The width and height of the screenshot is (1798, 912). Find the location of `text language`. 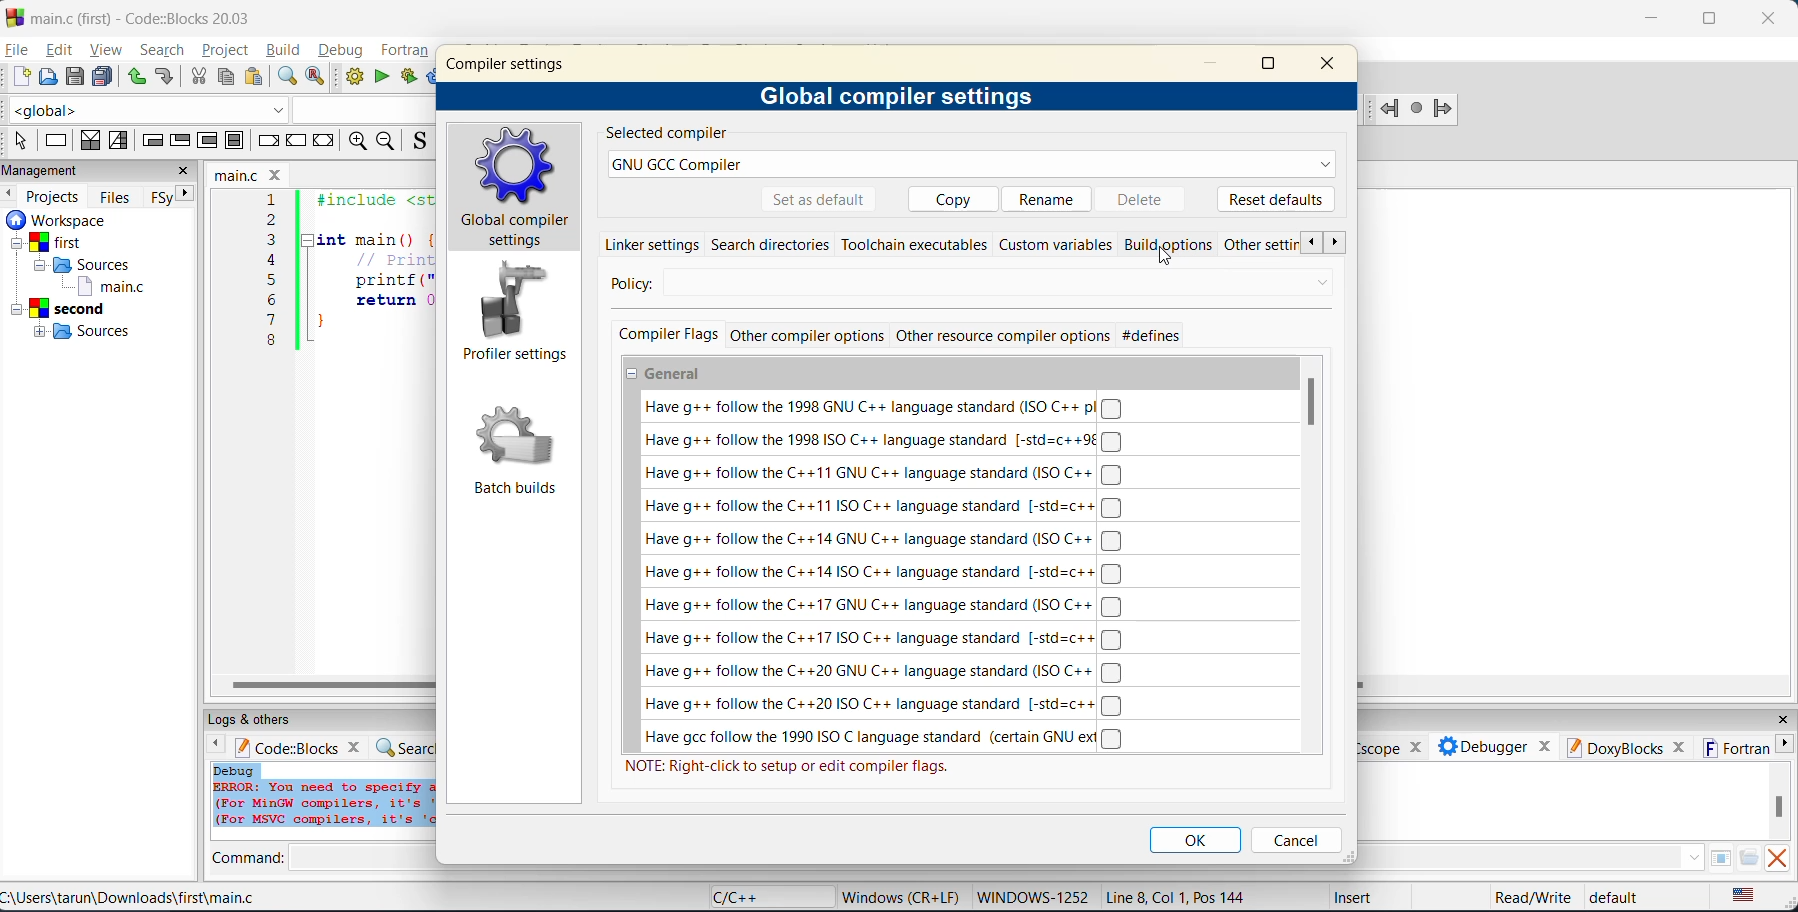

text language is located at coordinates (1745, 896).